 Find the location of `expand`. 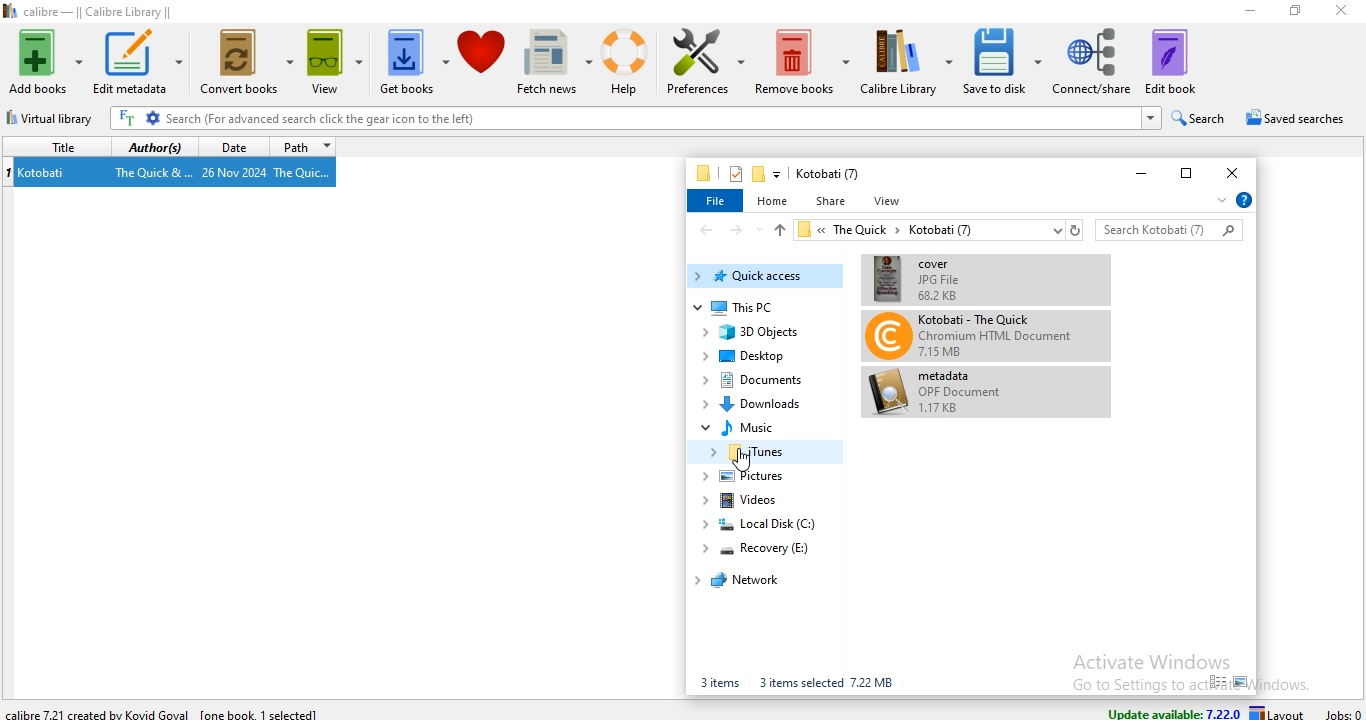

expand is located at coordinates (1218, 203).